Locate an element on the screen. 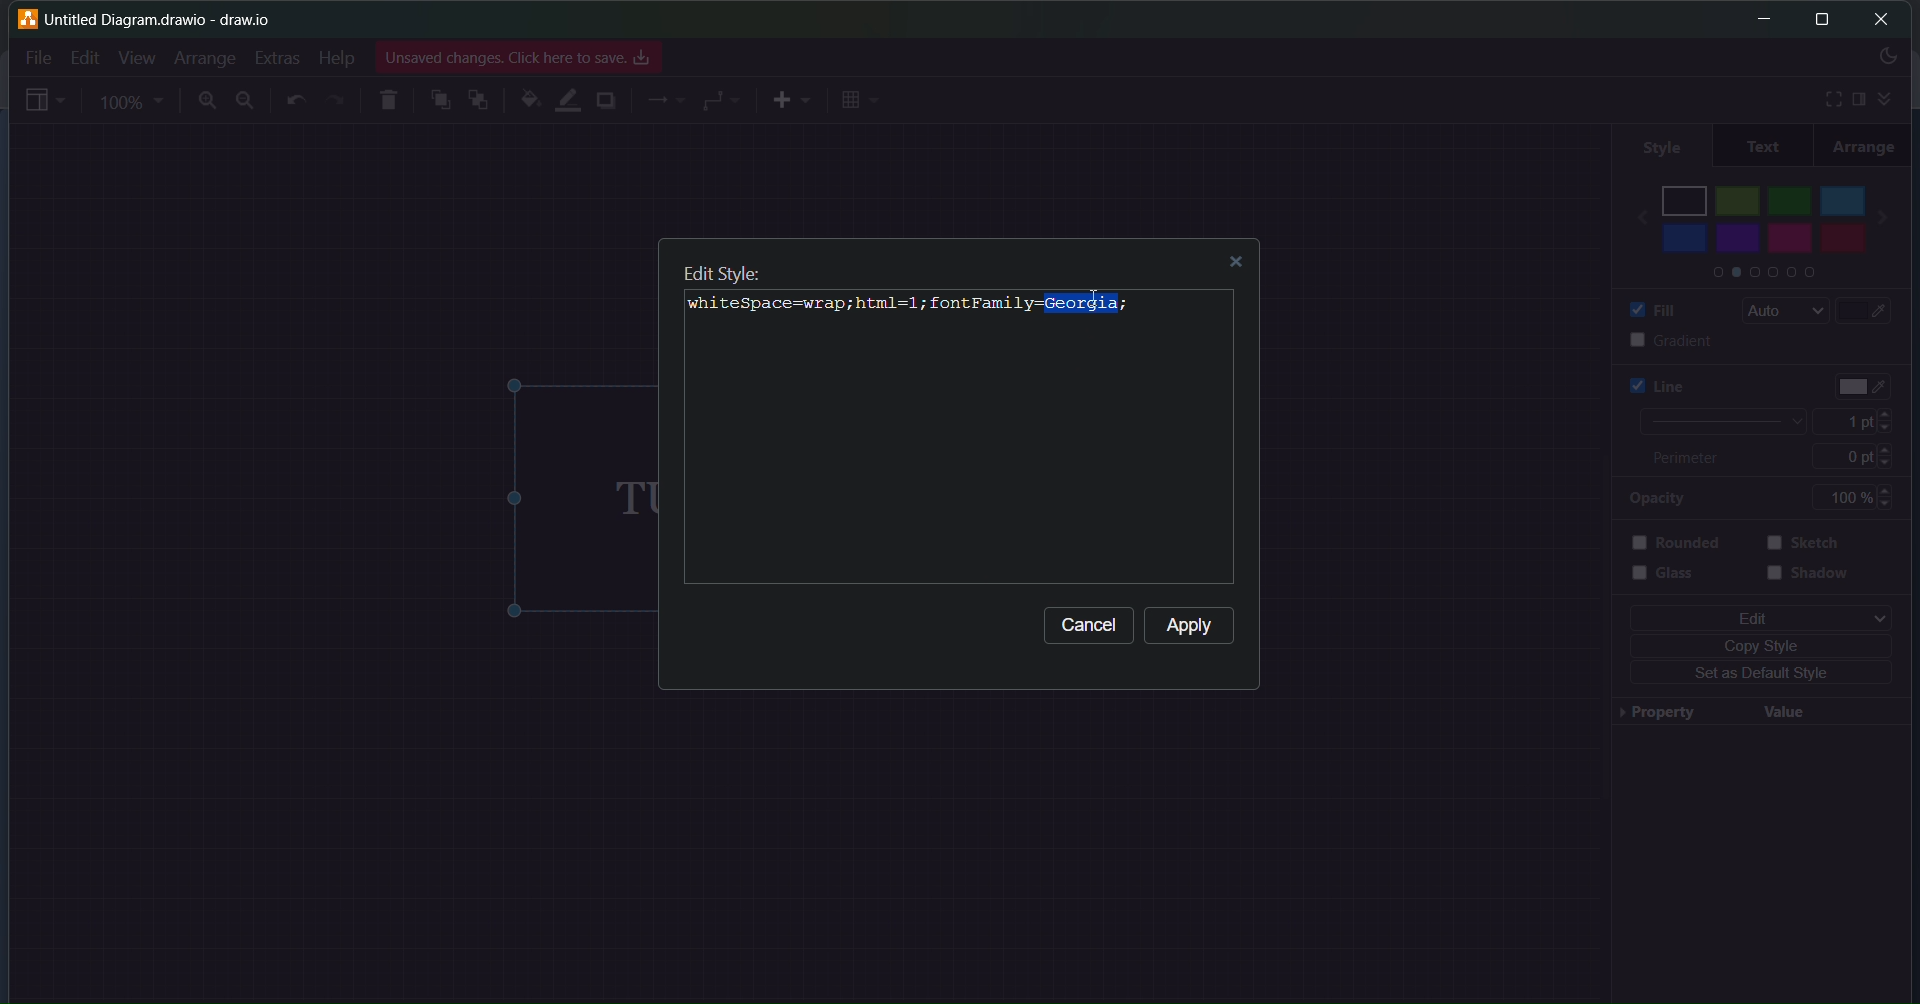  black is located at coordinates (1685, 197).